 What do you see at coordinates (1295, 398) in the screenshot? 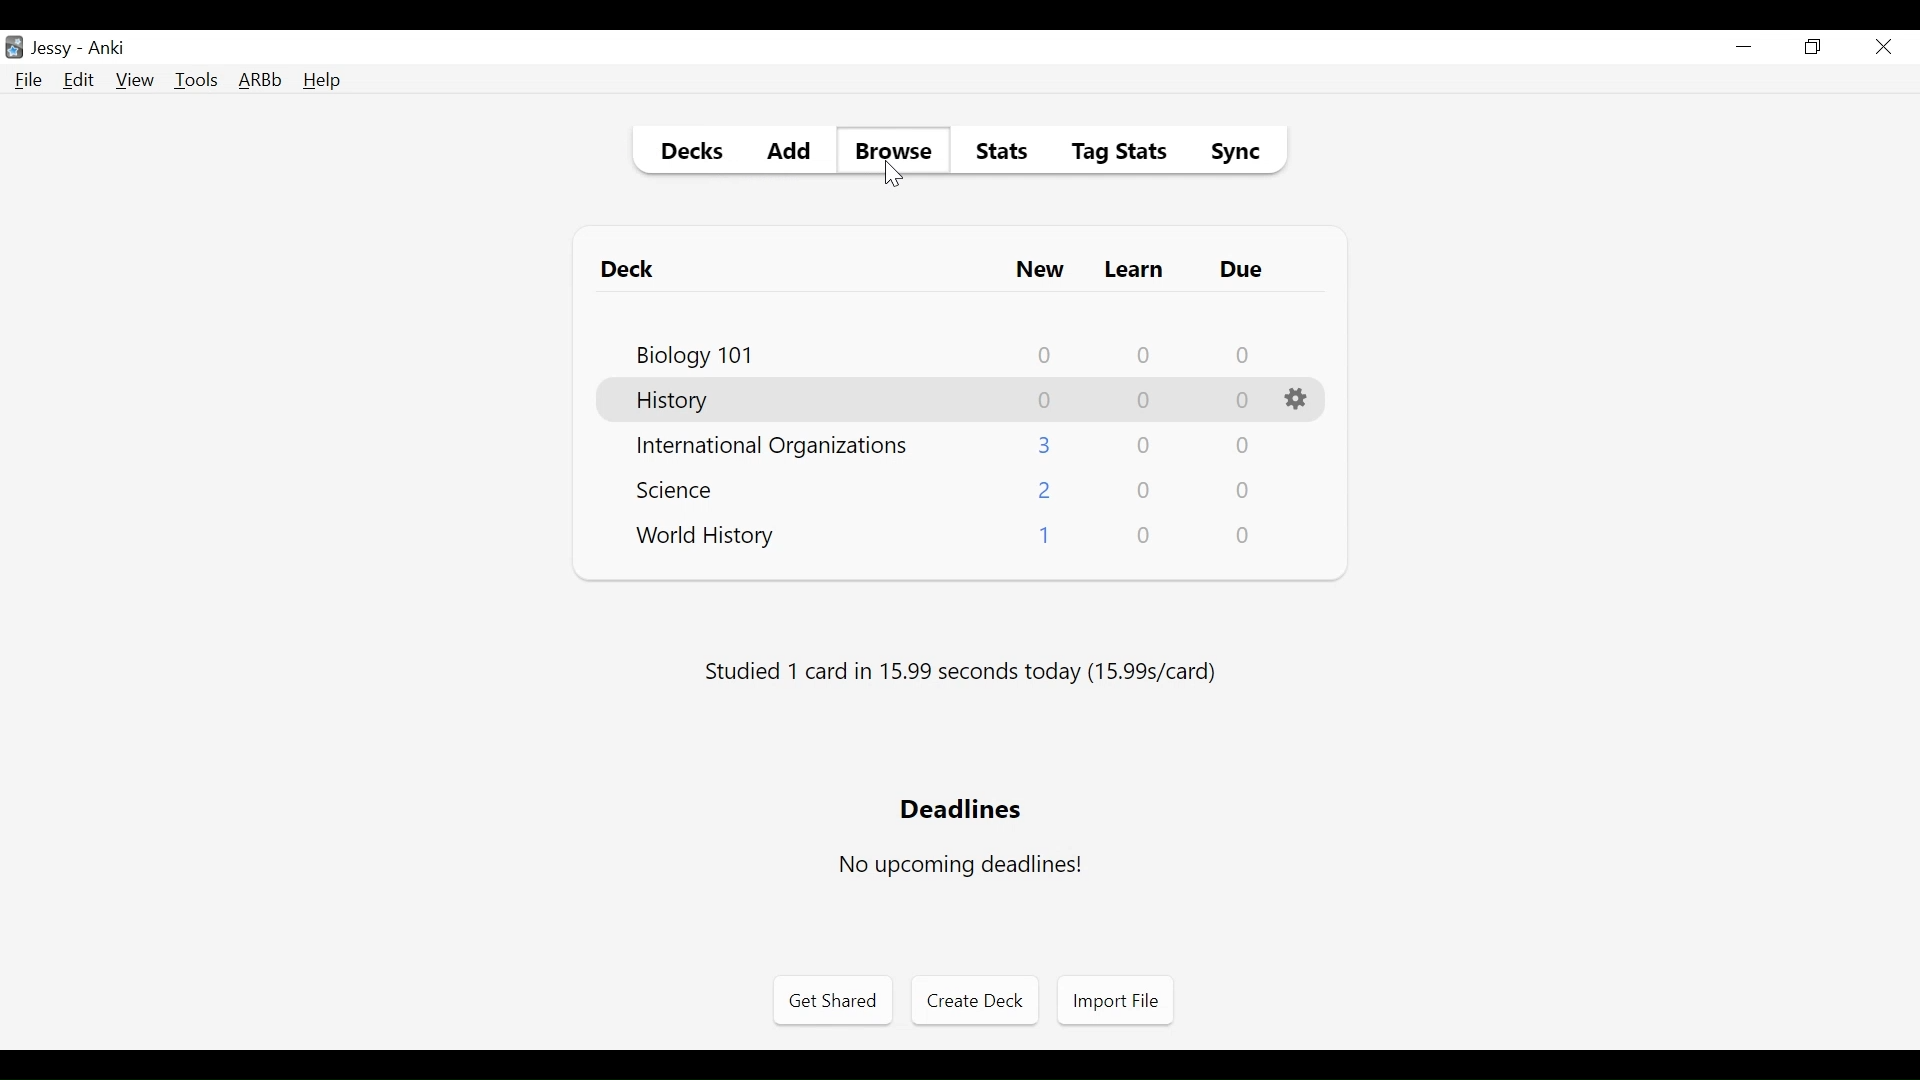
I see `Options` at bounding box center [1295, 398].